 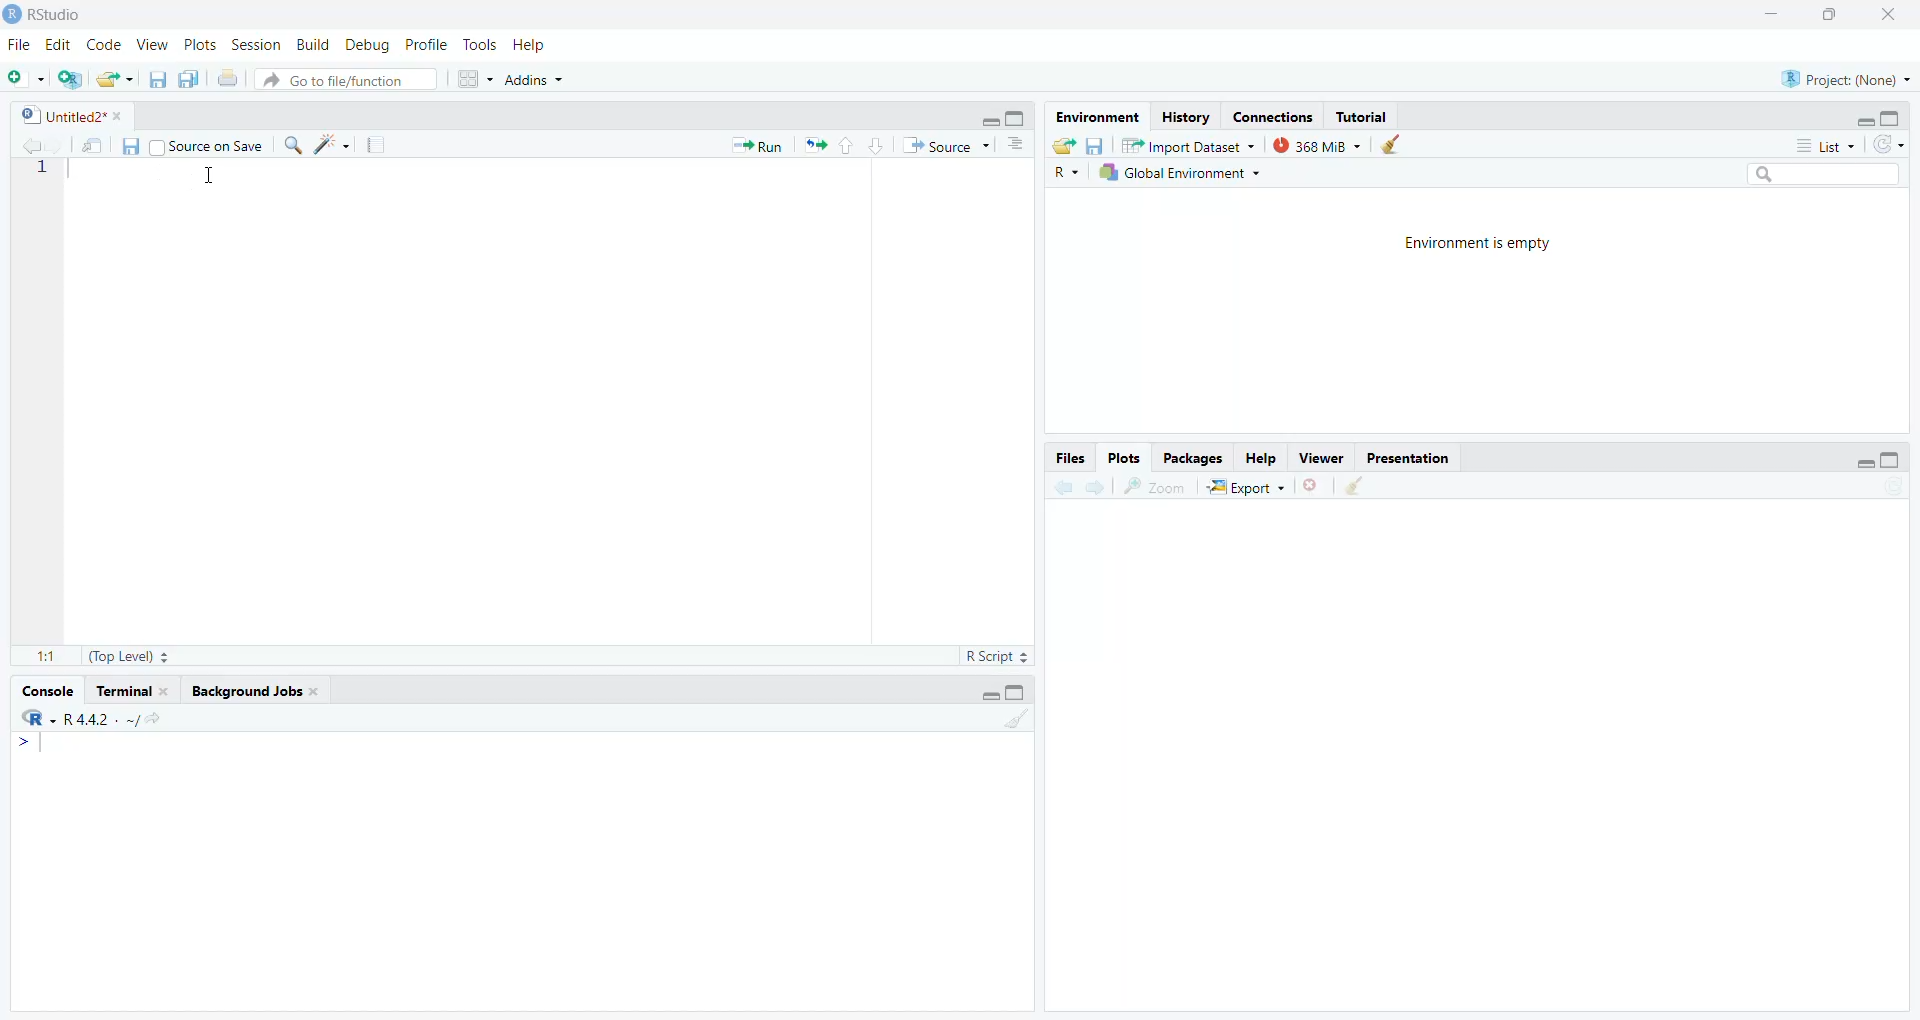 What do you see at coordinates (480, 44) in the screenshot?
I see `Tools` at bounding box center [480, 44].